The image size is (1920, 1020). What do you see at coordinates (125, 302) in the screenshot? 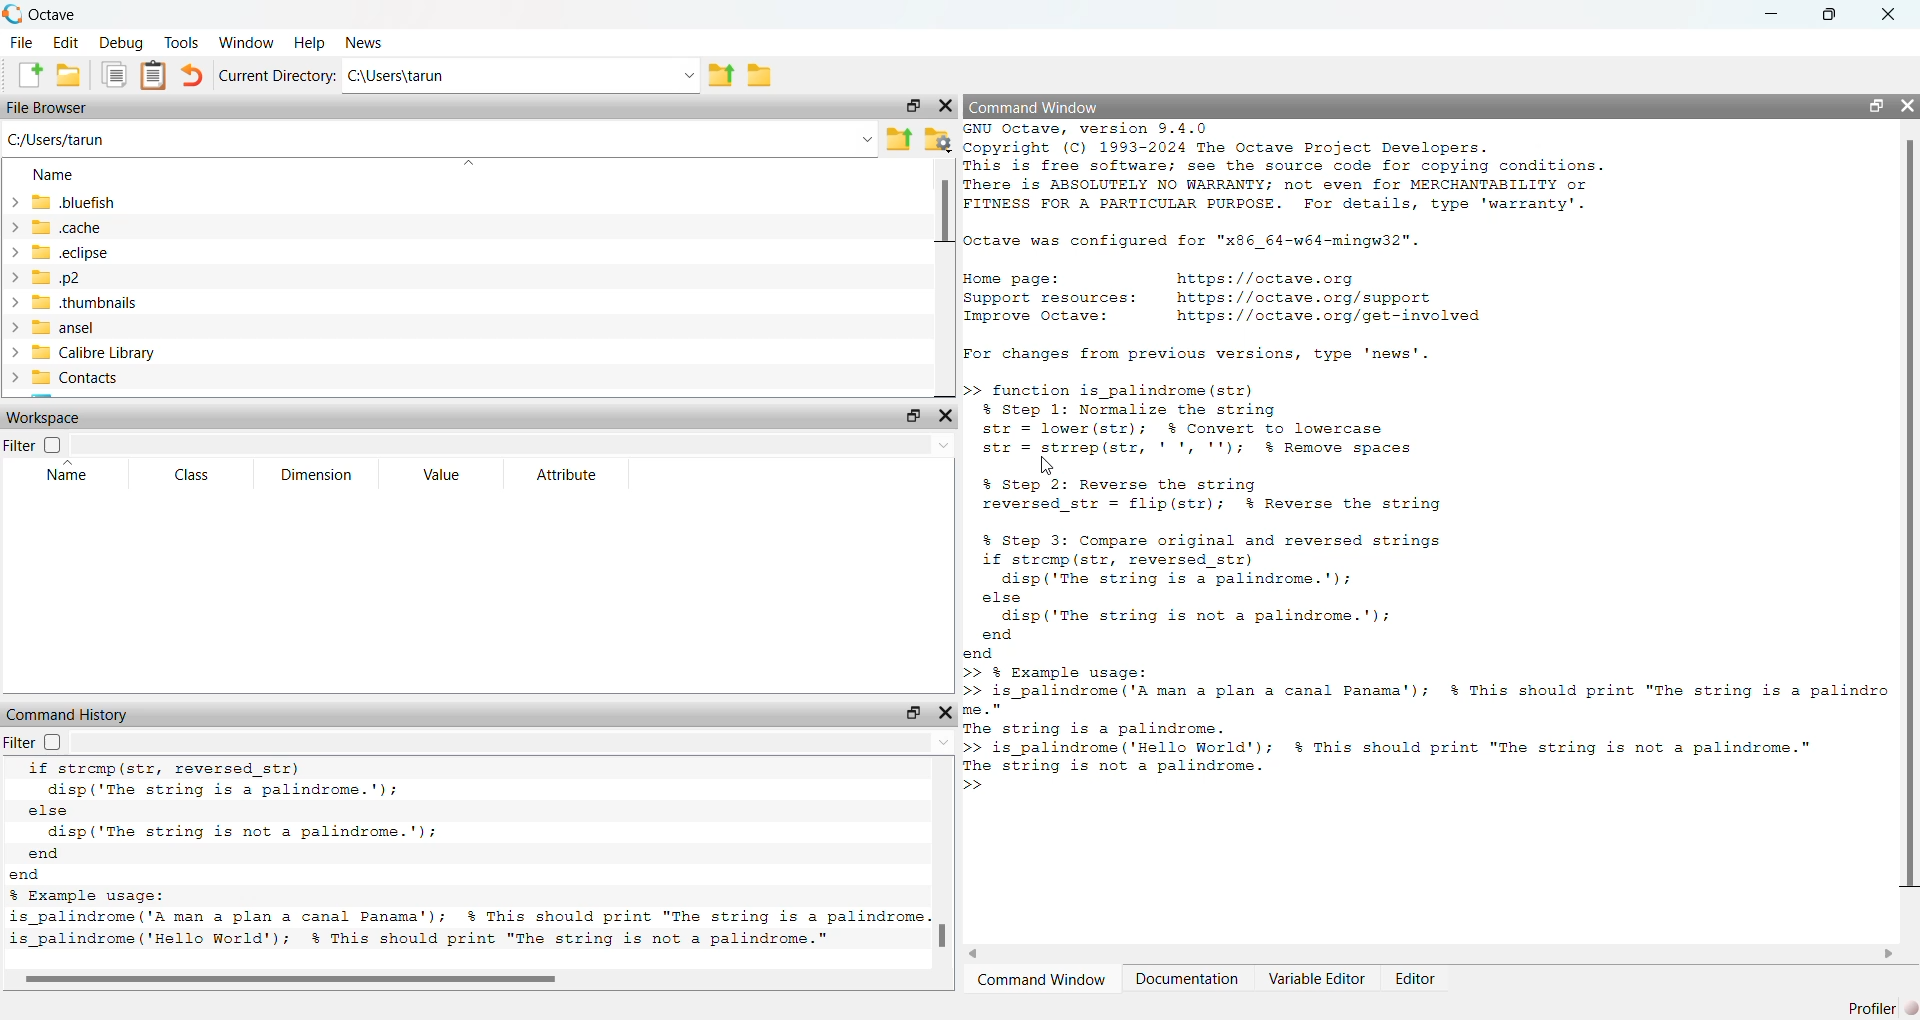
I see `.thumbnails` at bounding box center [125, 302].